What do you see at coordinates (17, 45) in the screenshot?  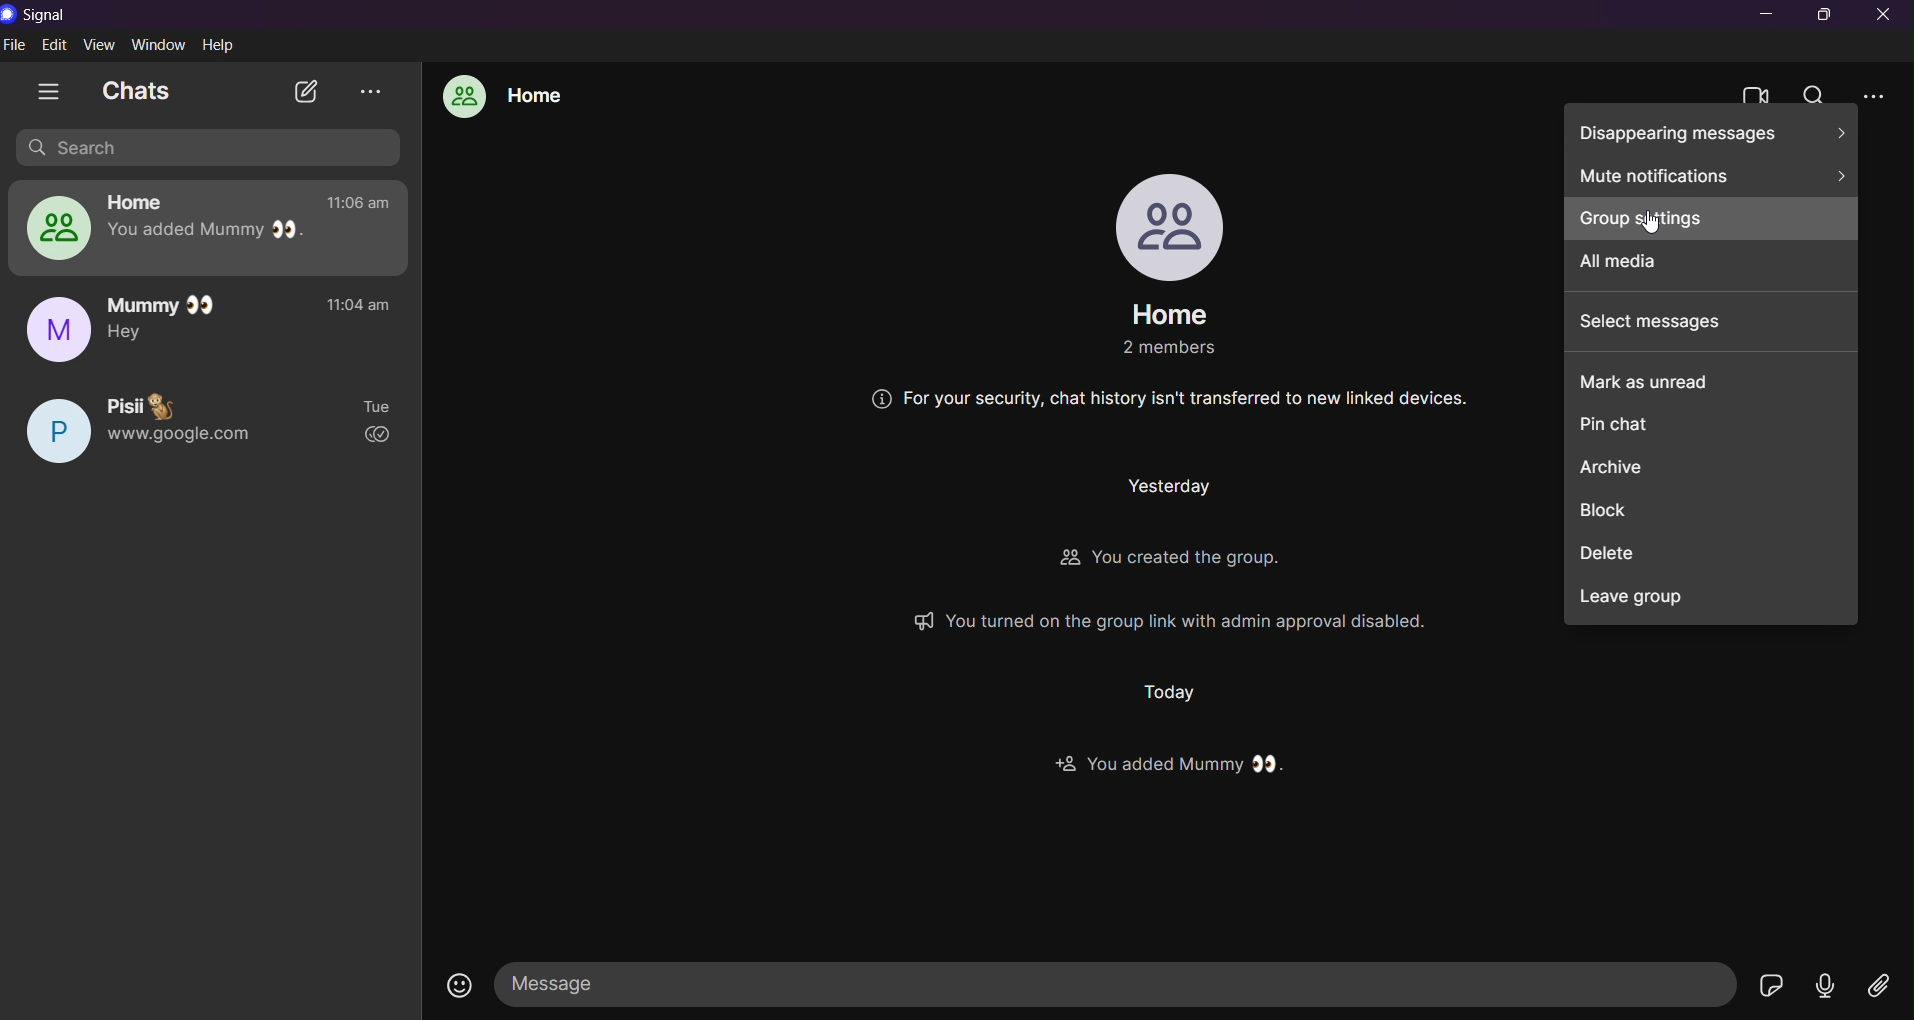 I see `file` at bounding box center [17, 45].